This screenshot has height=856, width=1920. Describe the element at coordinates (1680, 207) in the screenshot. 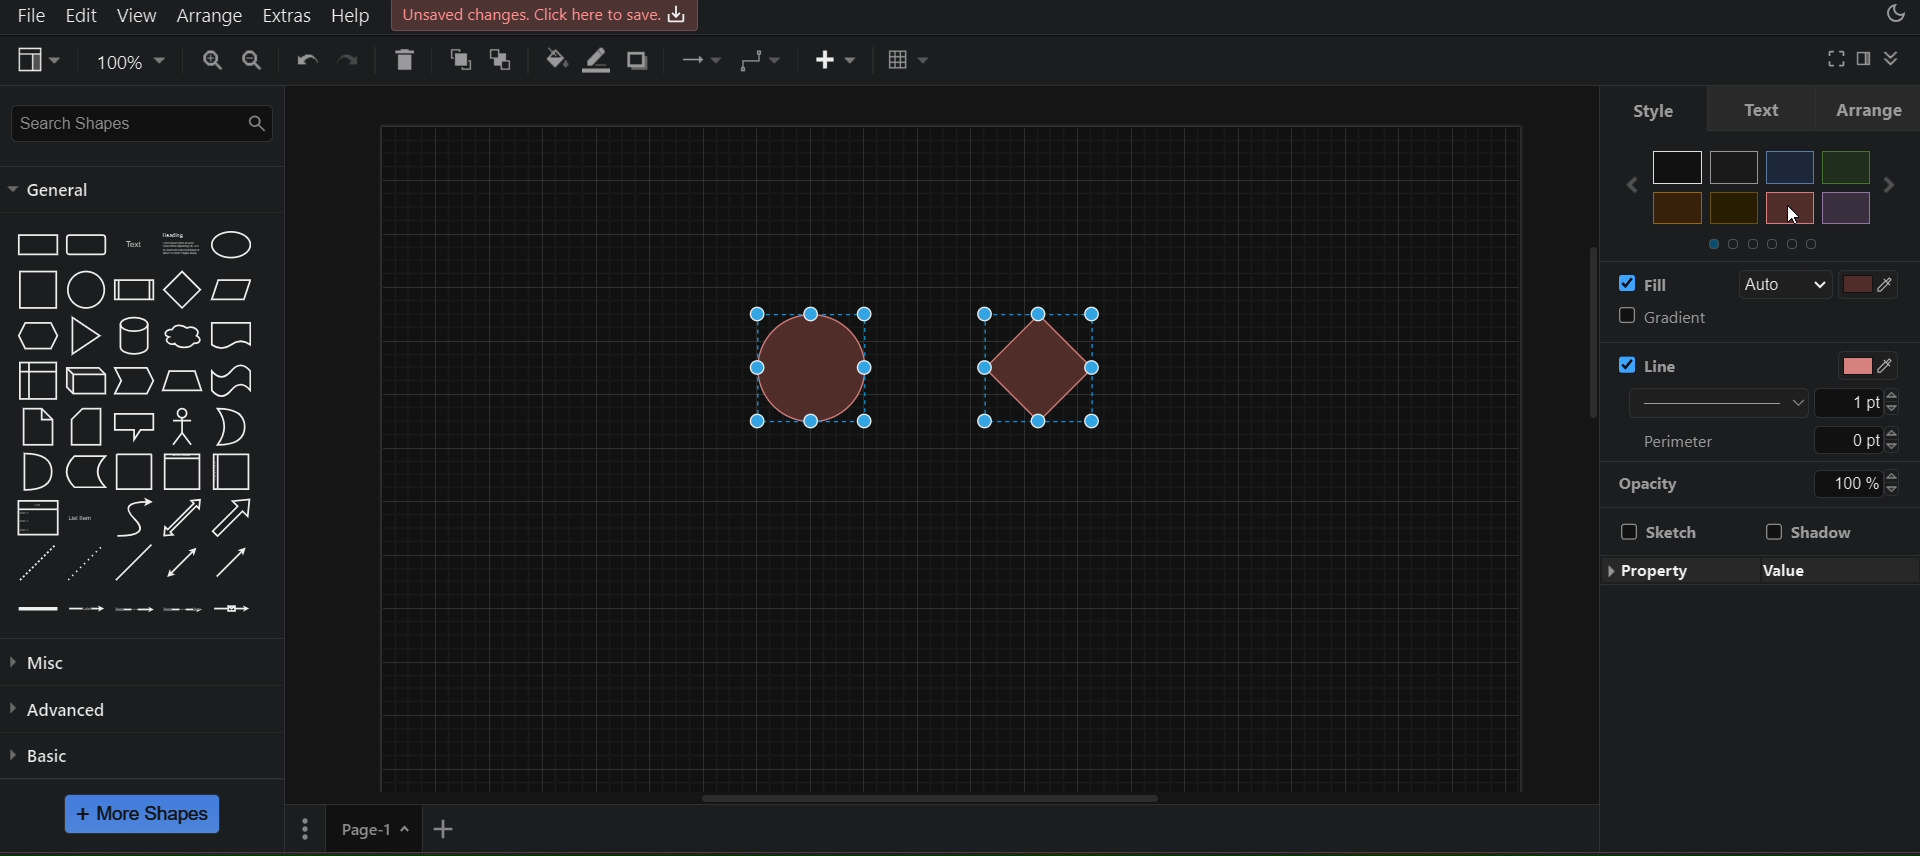

I see `` at that location.